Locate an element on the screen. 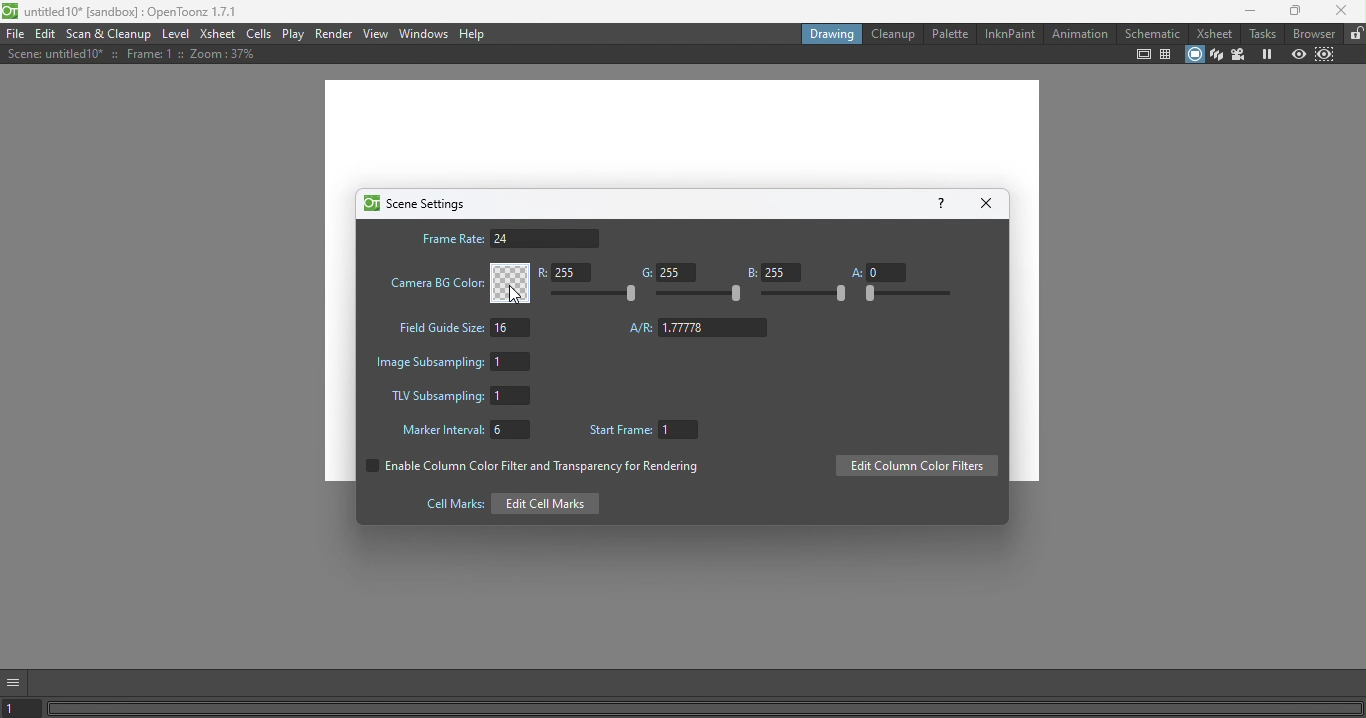 Image resolution: width=1366 pixels, height=718 pixels. View is located at coordinates (376, 33).